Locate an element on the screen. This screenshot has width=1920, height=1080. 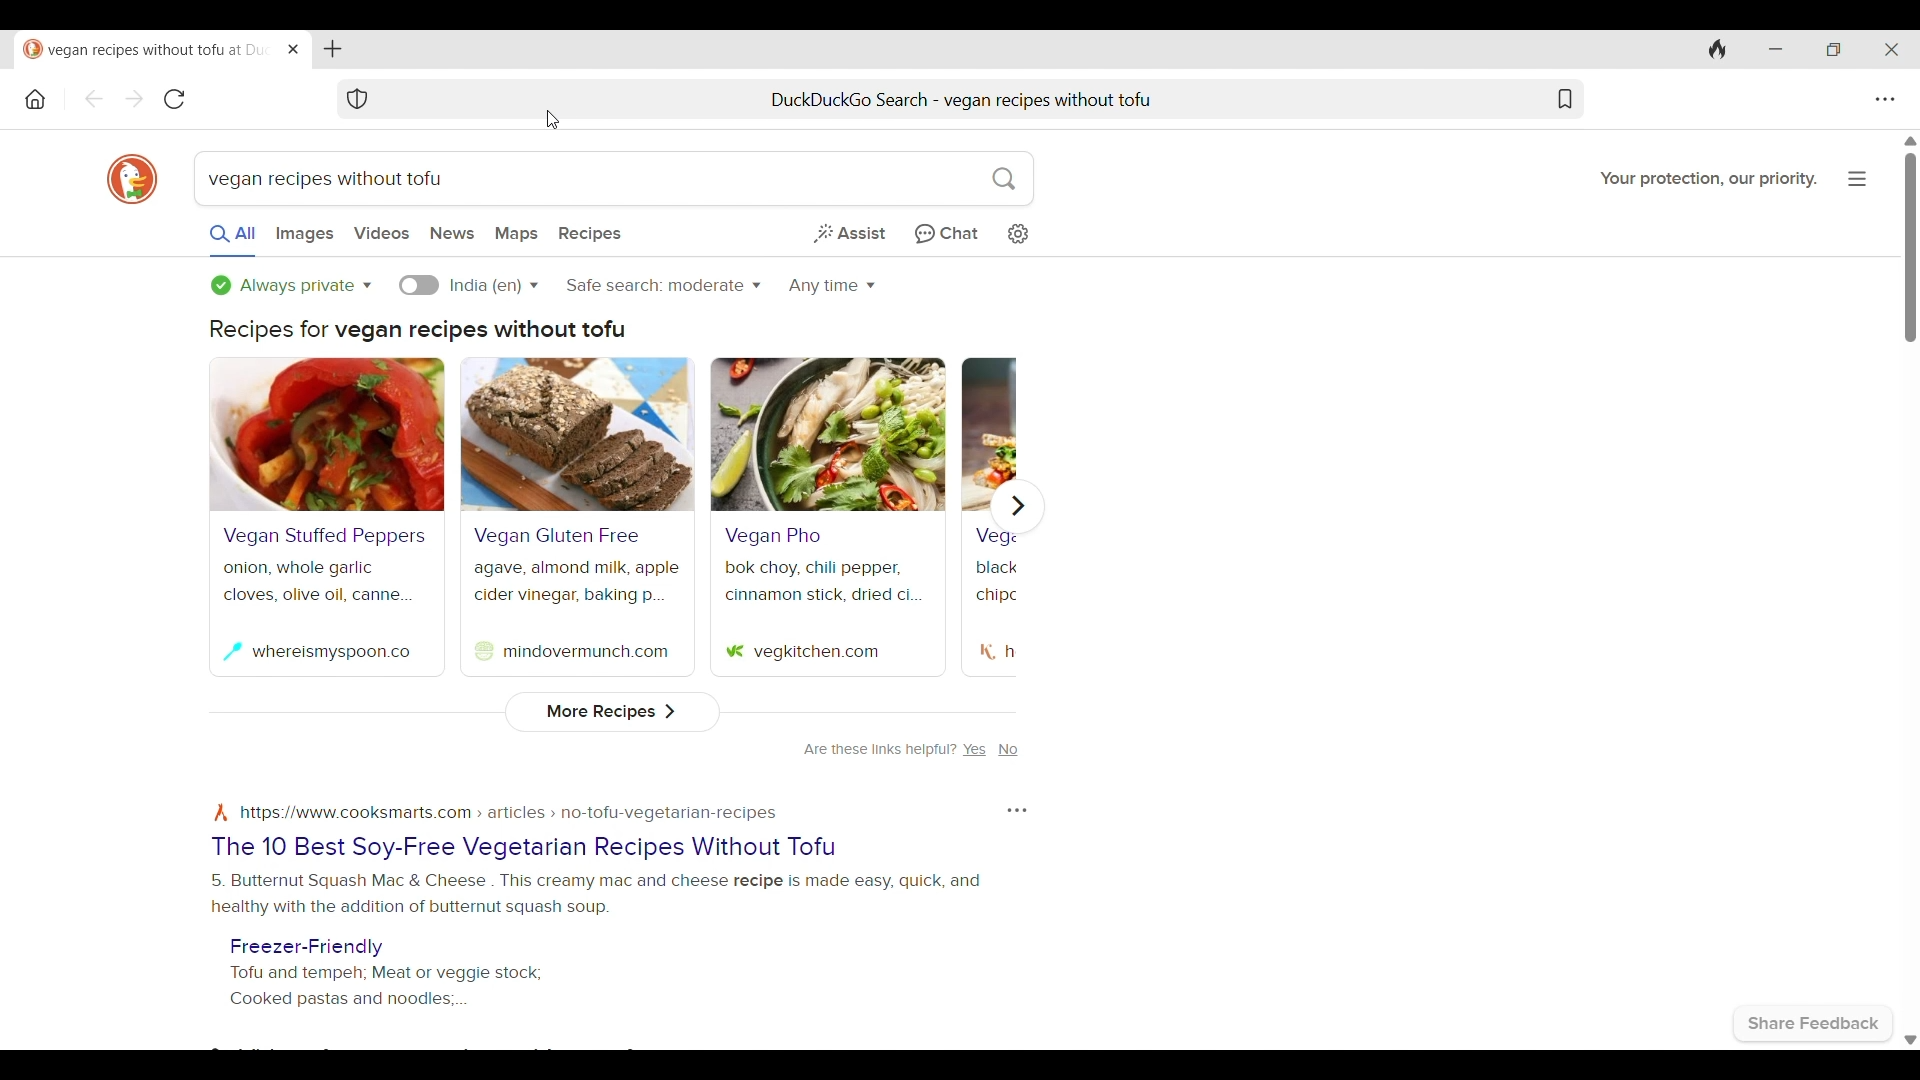
Search images is located at coordinates (304, 235).